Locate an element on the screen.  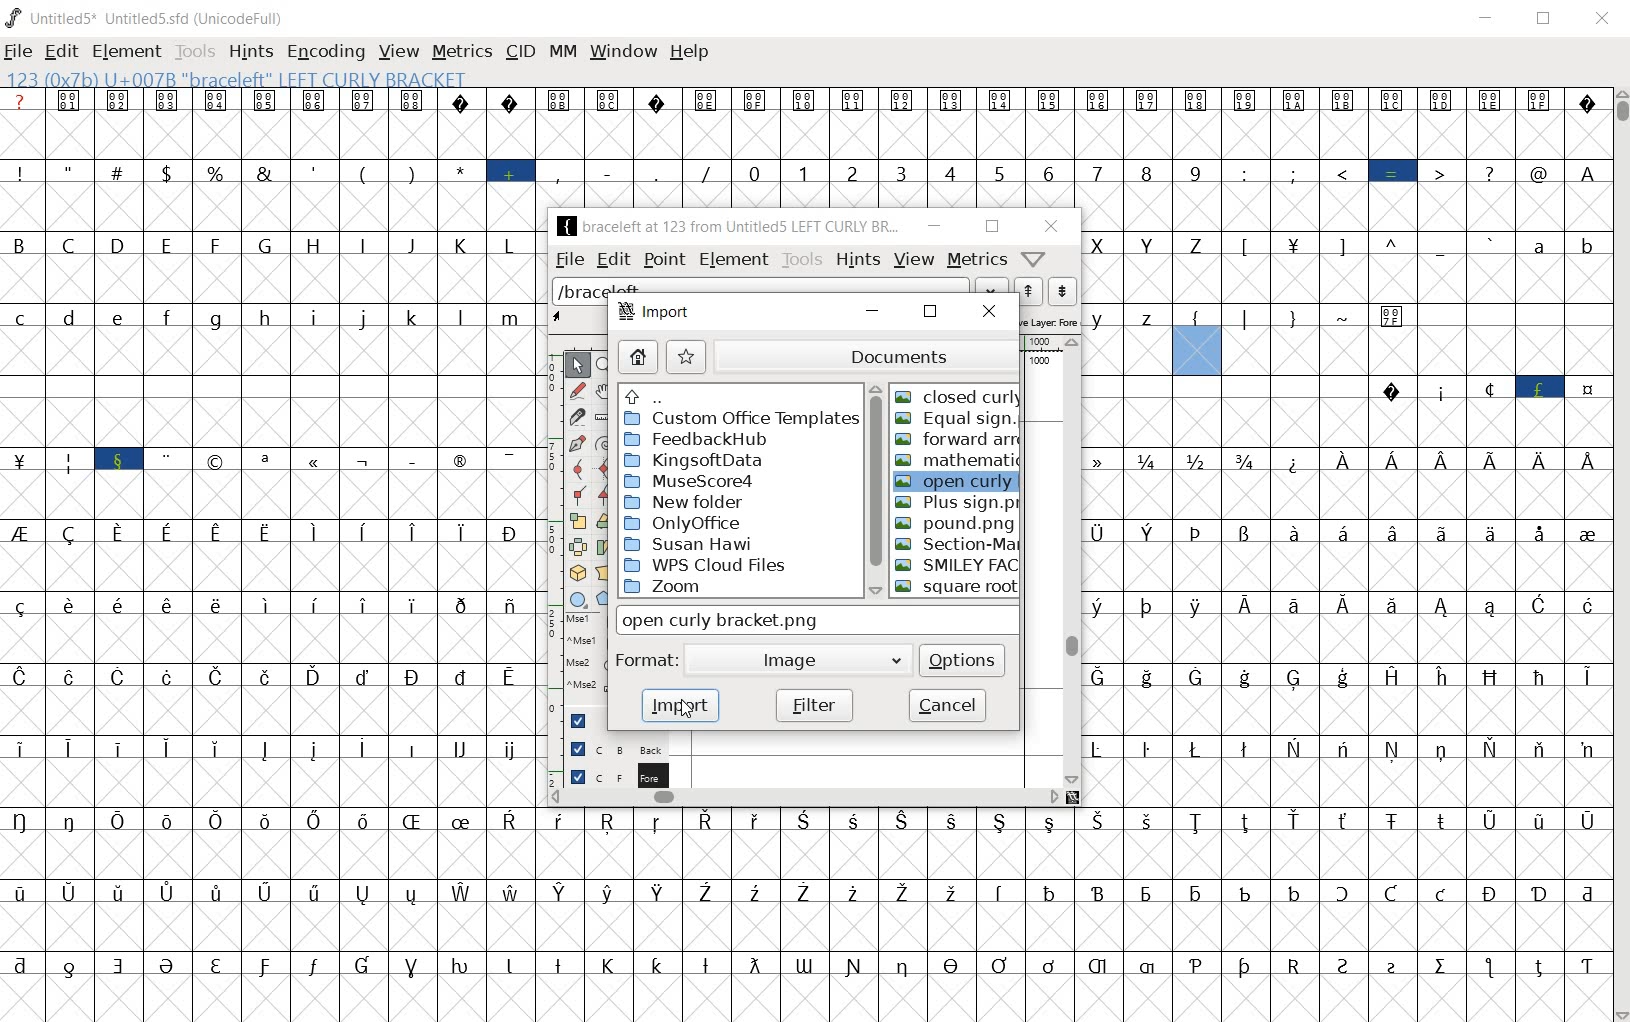
123 (0x7b) U+007B "braceleft" LEFT CURLY BRACKET is located at coordinates (1197, 350).